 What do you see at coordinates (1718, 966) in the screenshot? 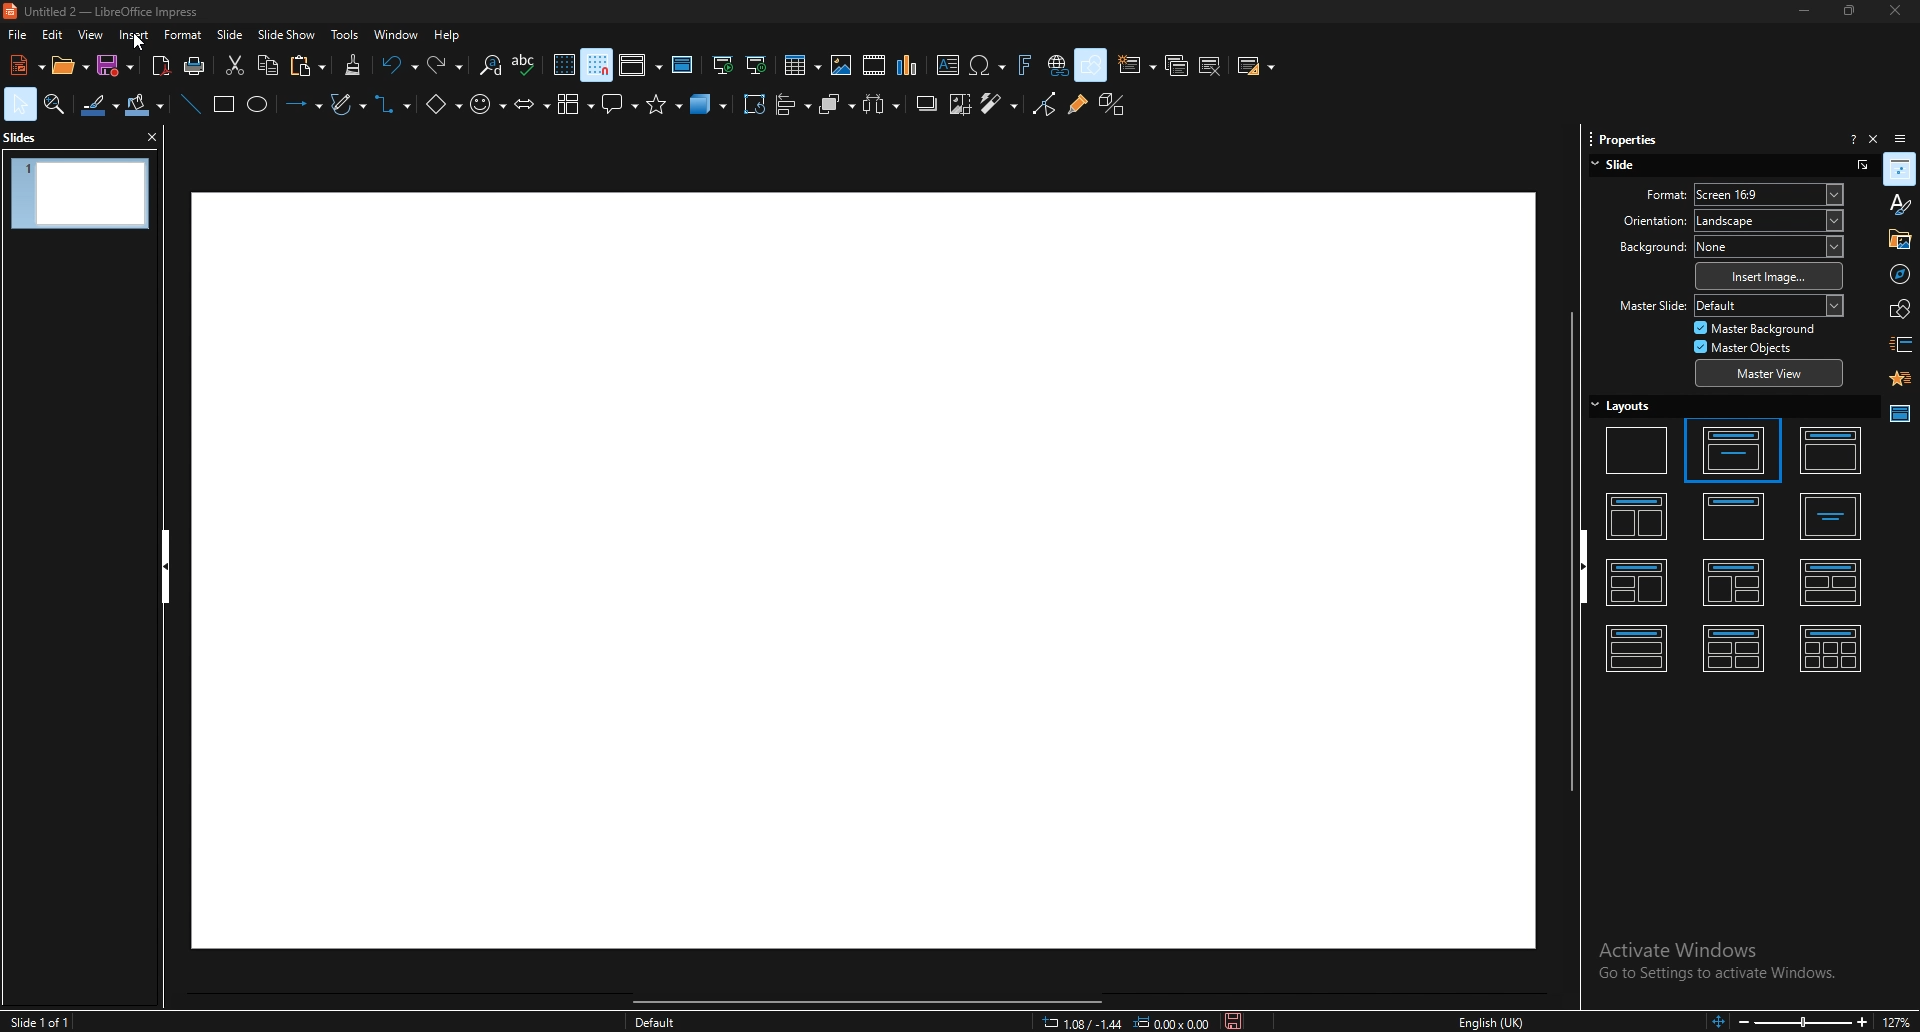
I see `Activate Windows
Go to Settings to activate Windows.` at bounding box center [1718, 966].